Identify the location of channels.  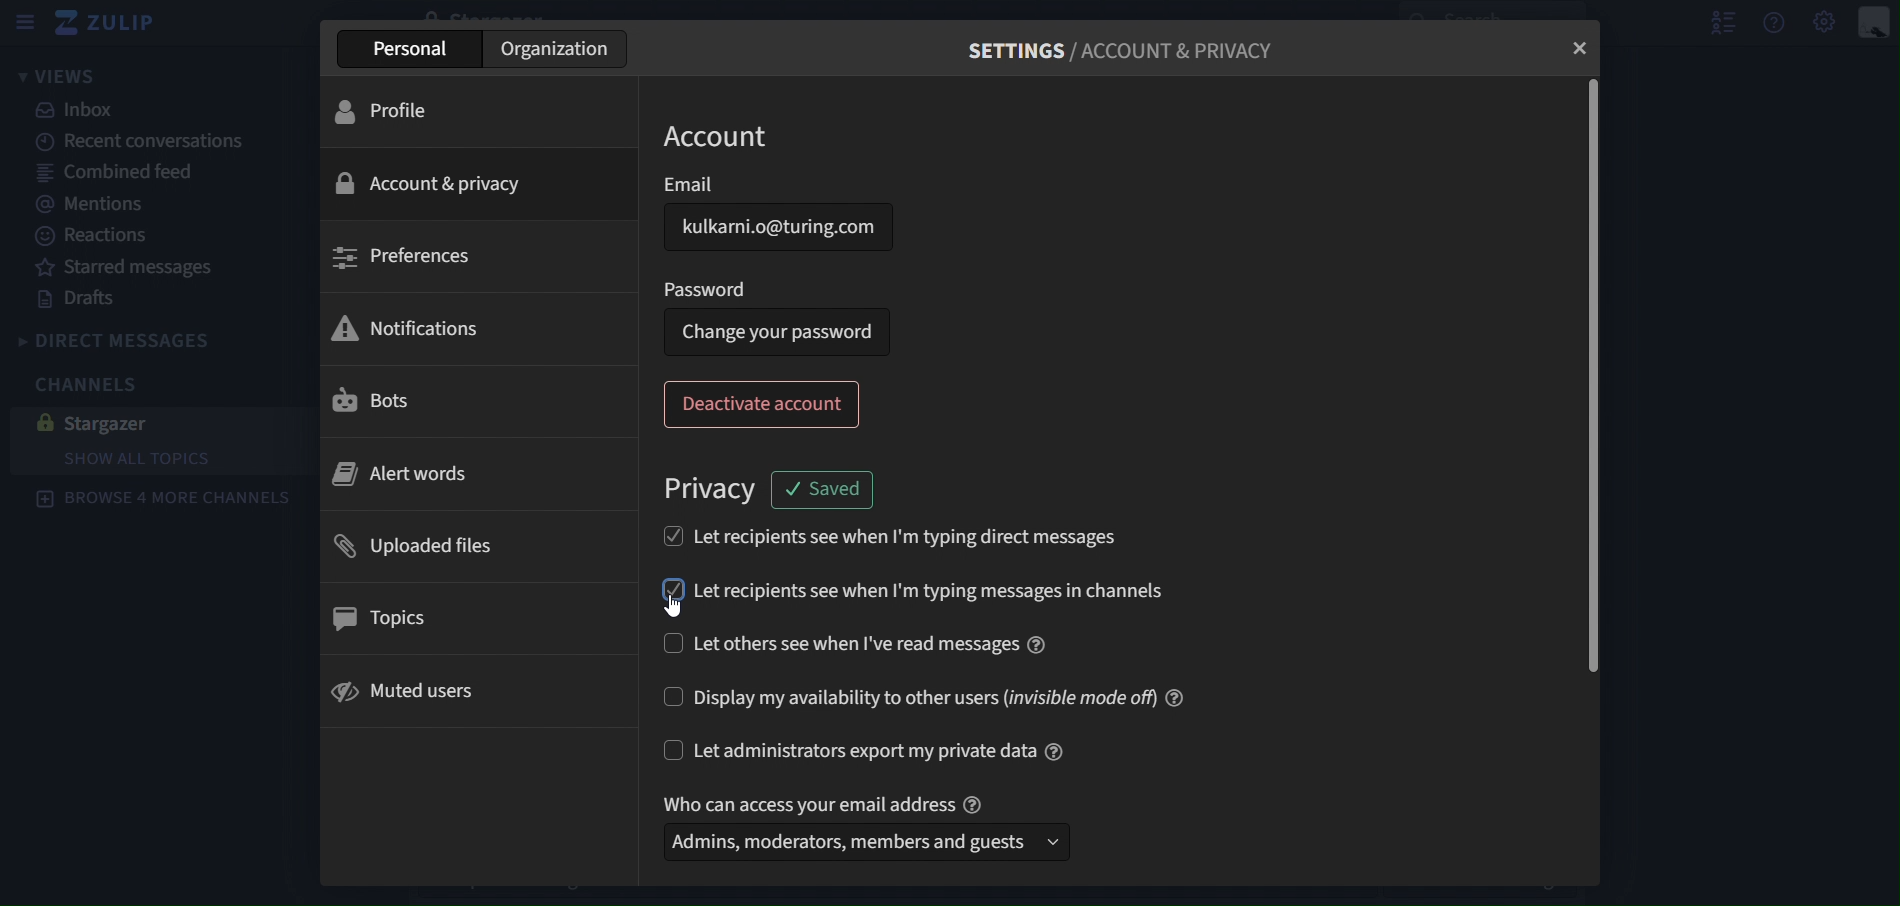
(89, 384).